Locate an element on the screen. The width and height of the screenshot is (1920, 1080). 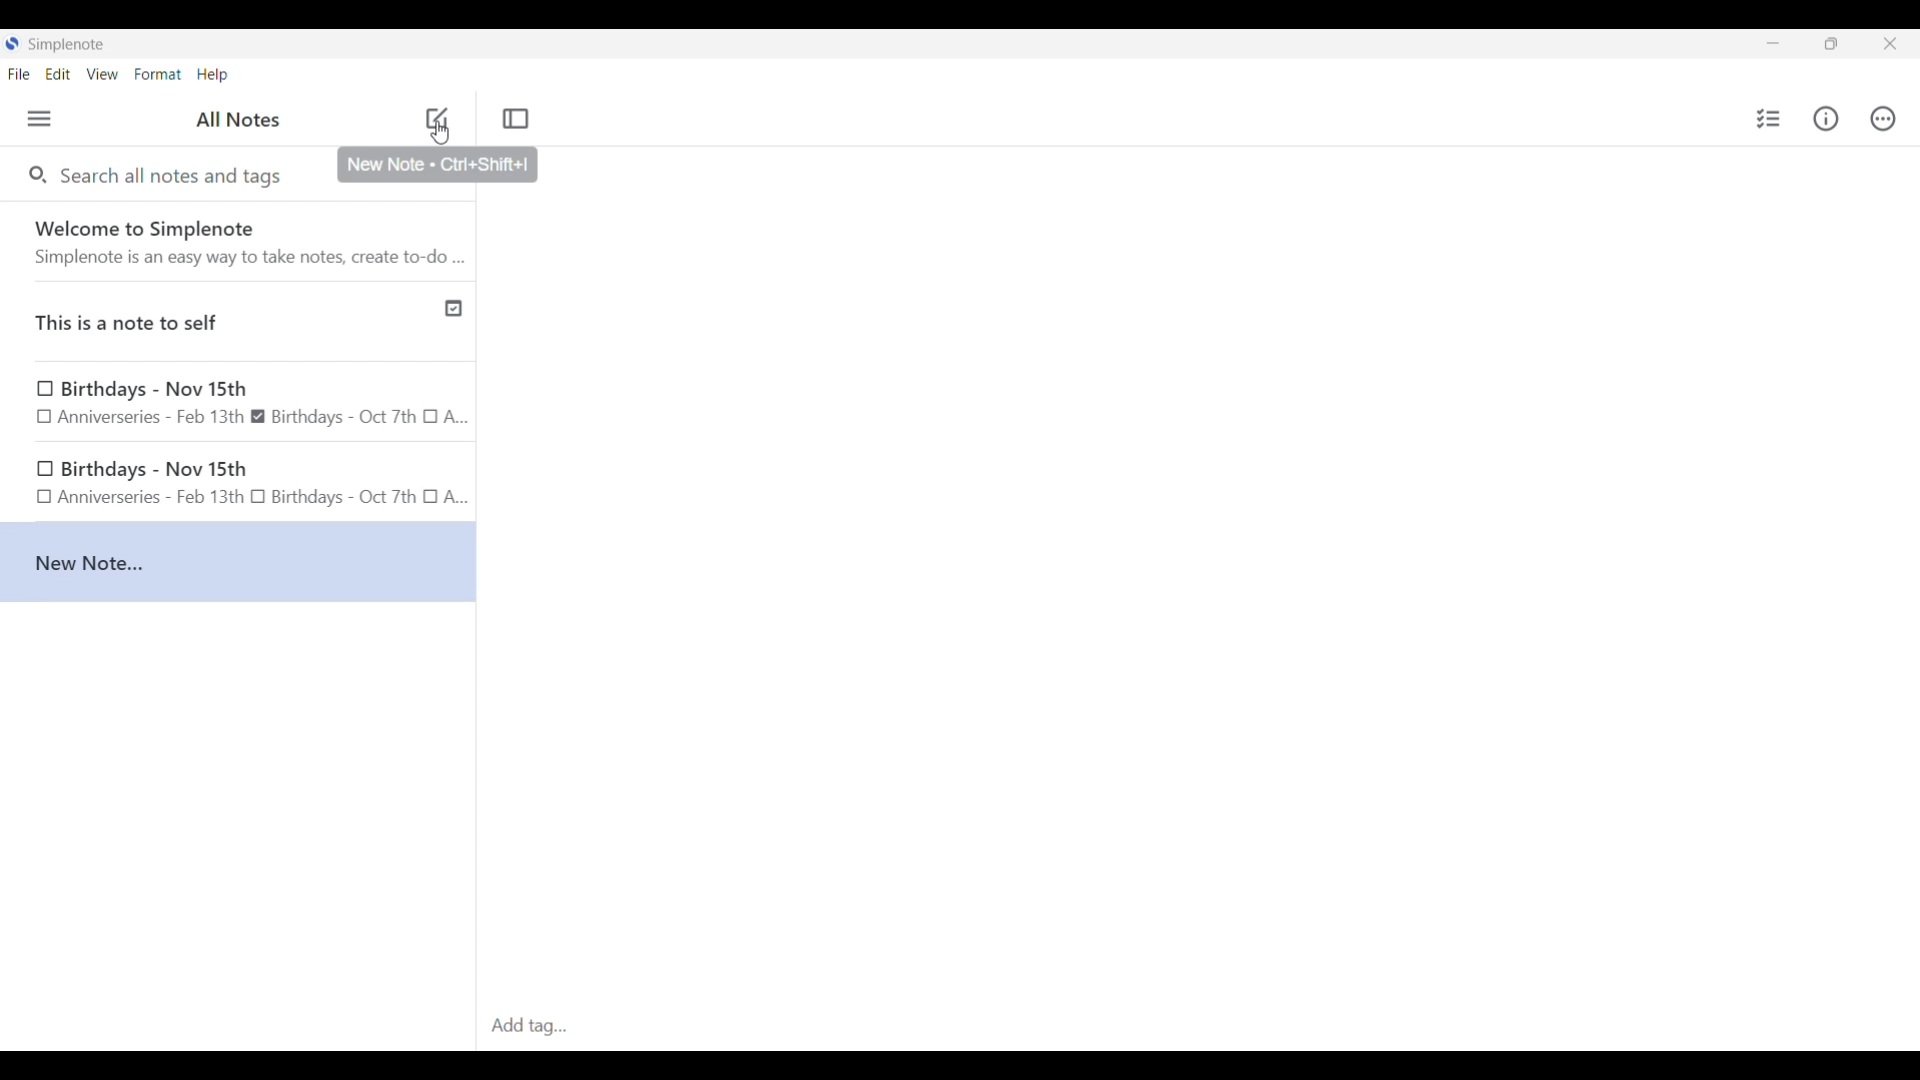
Description of selected icon is located at coordinates (438, 165).